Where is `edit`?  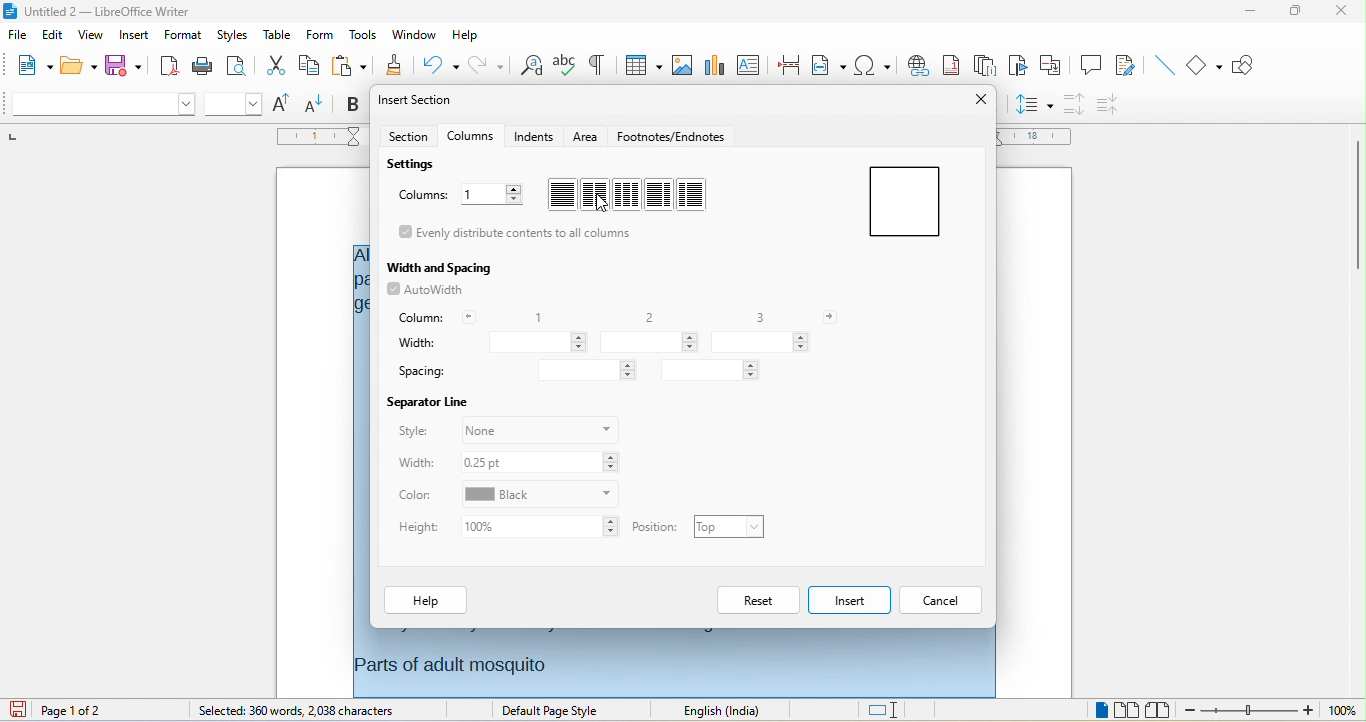 edit is located at coordinates (52, 35).